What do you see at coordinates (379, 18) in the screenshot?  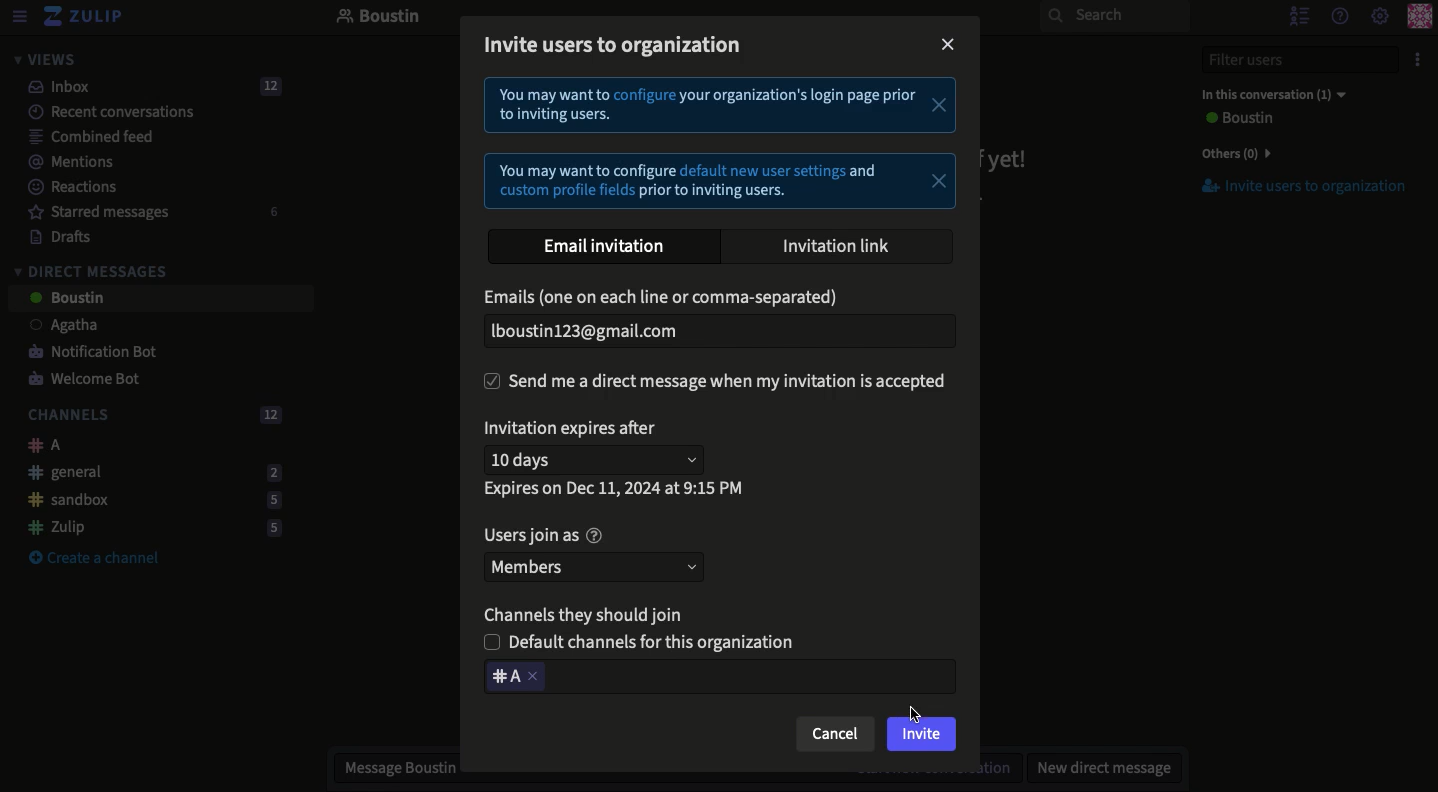 I see `Boustin` at bounding box center [379, 18].